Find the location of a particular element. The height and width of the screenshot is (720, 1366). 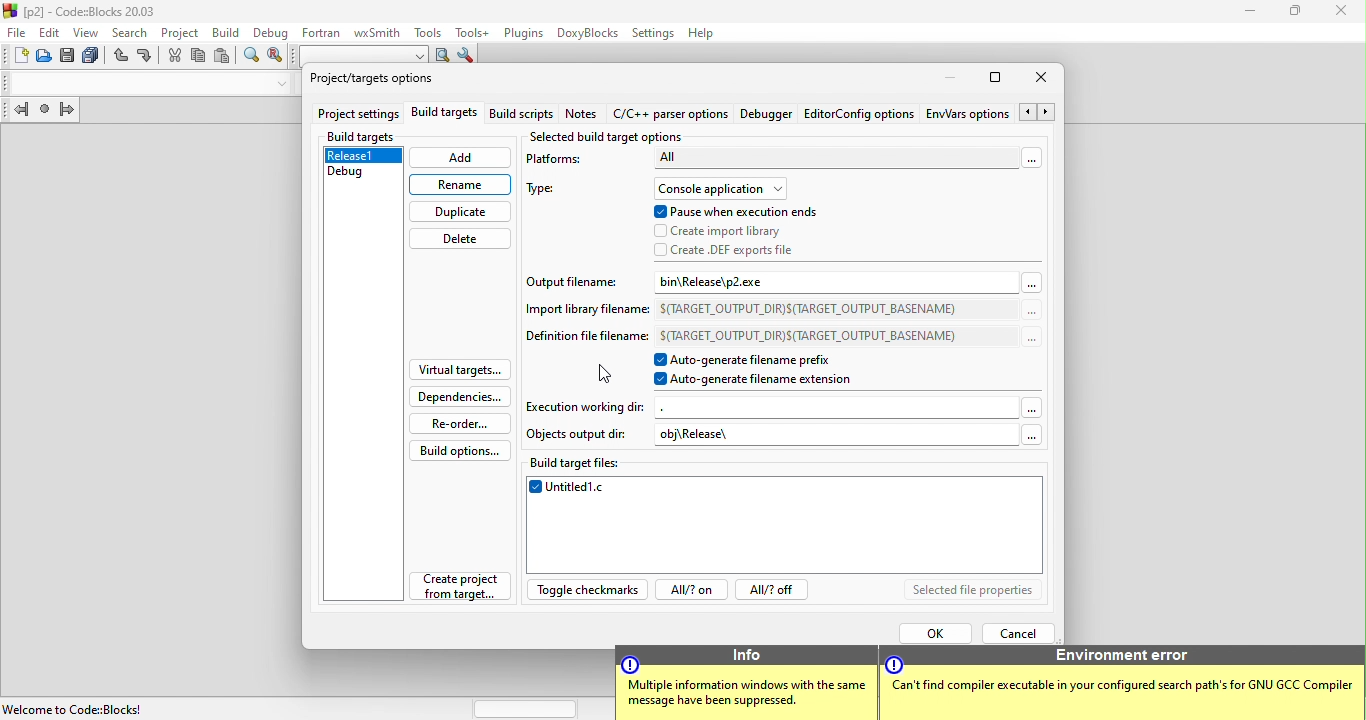

create def exports file is located at coordinates (742, 250).